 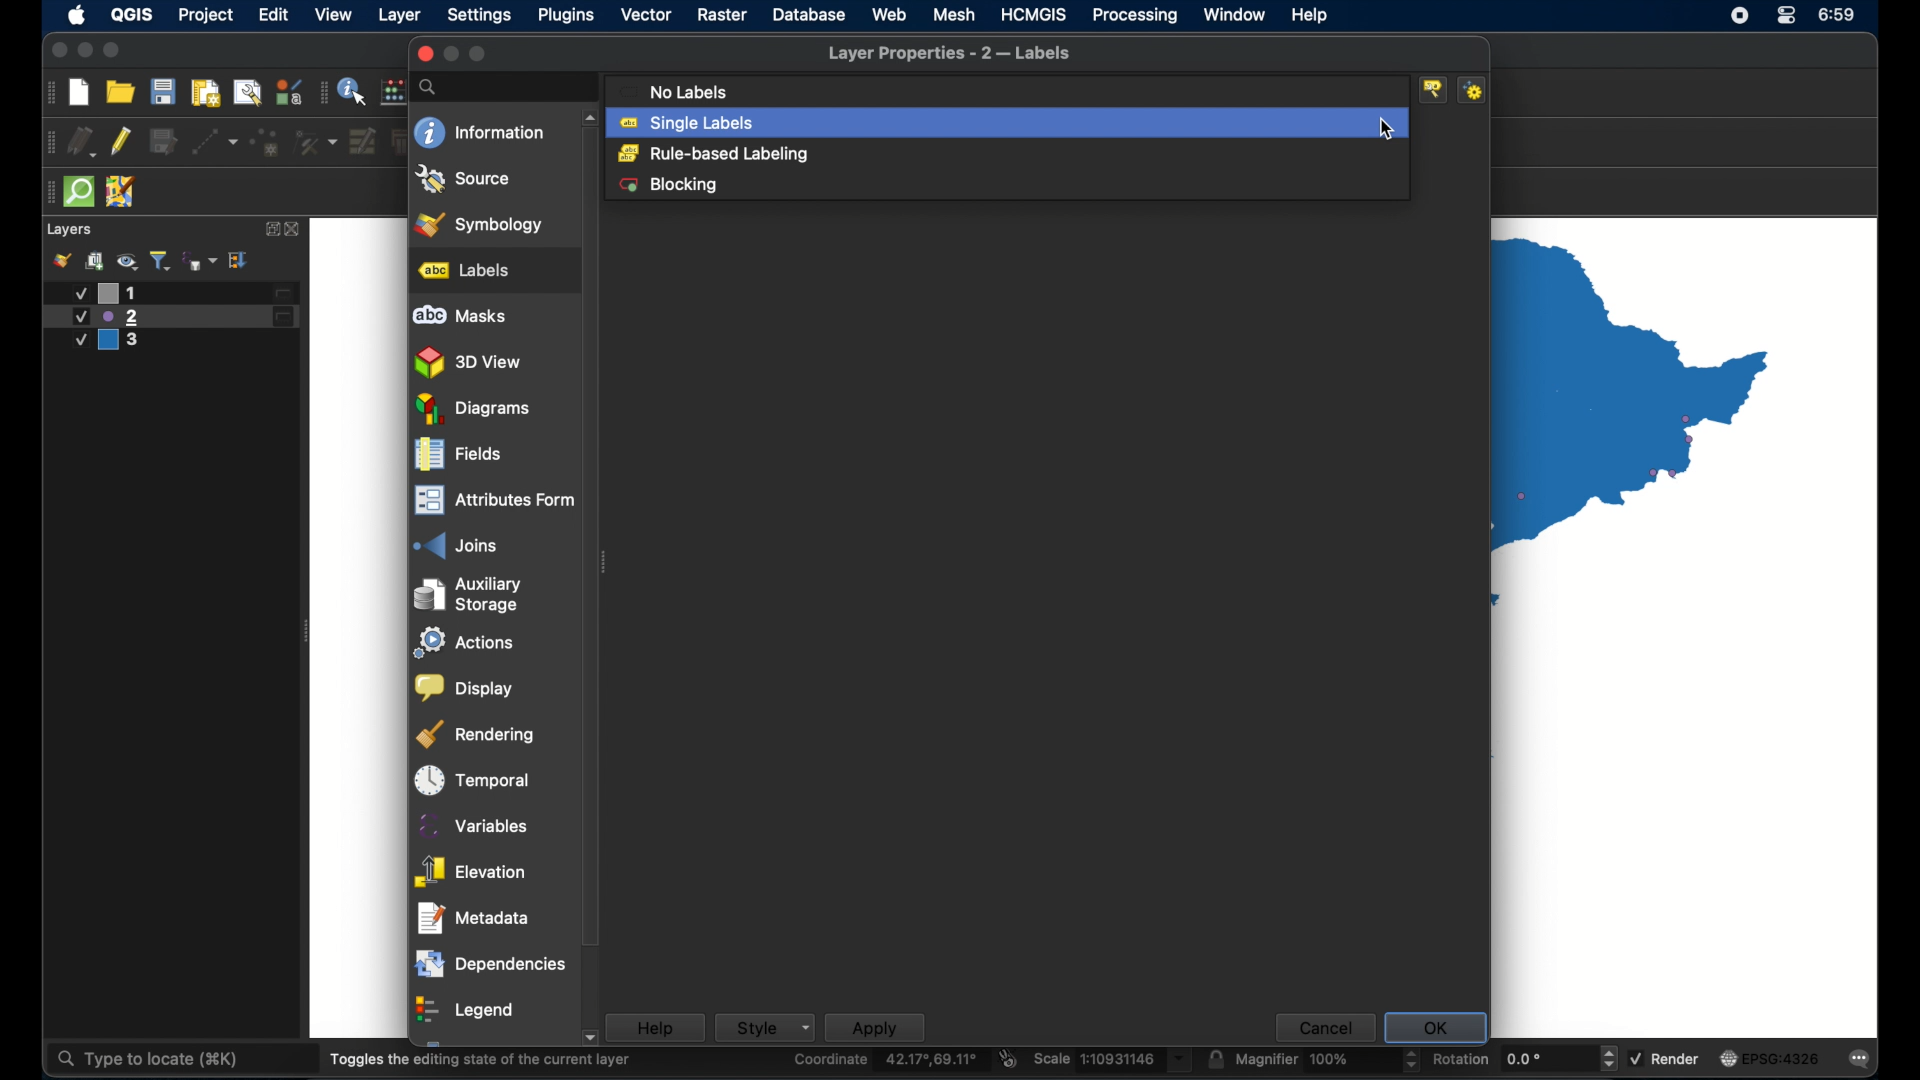 I want to click on cancel, so click(x=1323, y=1026).